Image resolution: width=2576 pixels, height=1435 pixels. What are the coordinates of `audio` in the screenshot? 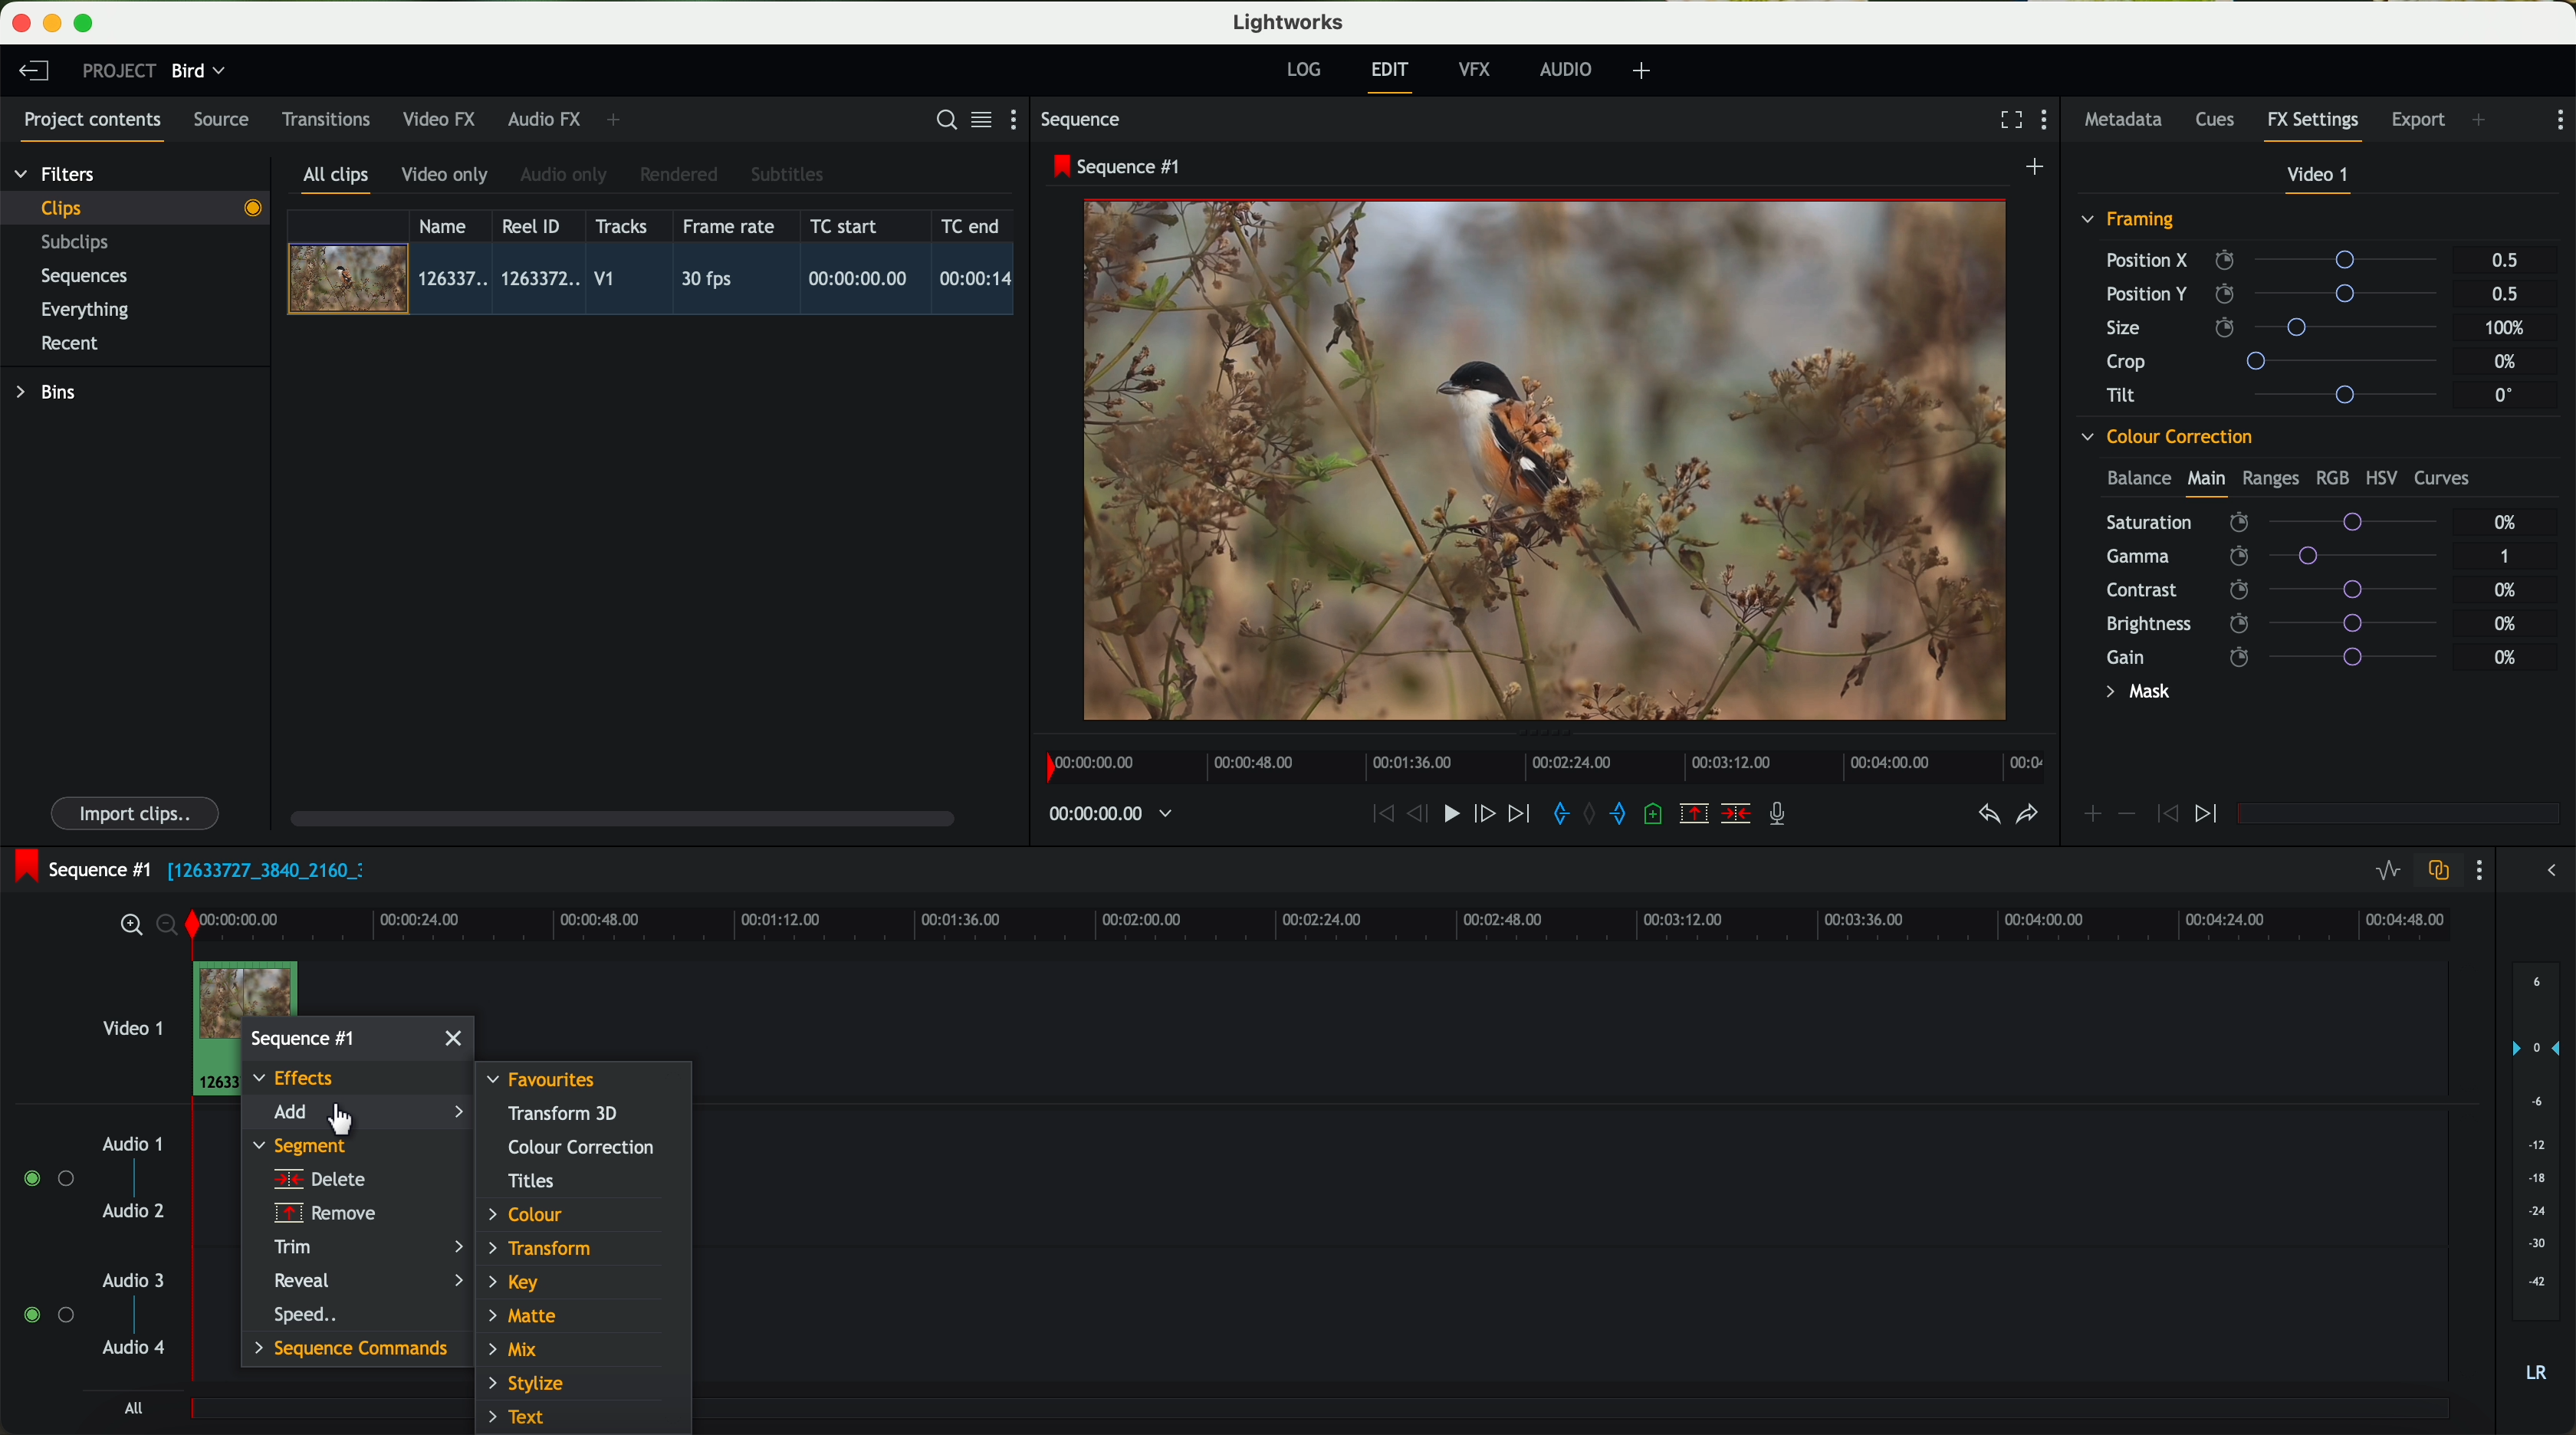 It's located at (1566, 69).